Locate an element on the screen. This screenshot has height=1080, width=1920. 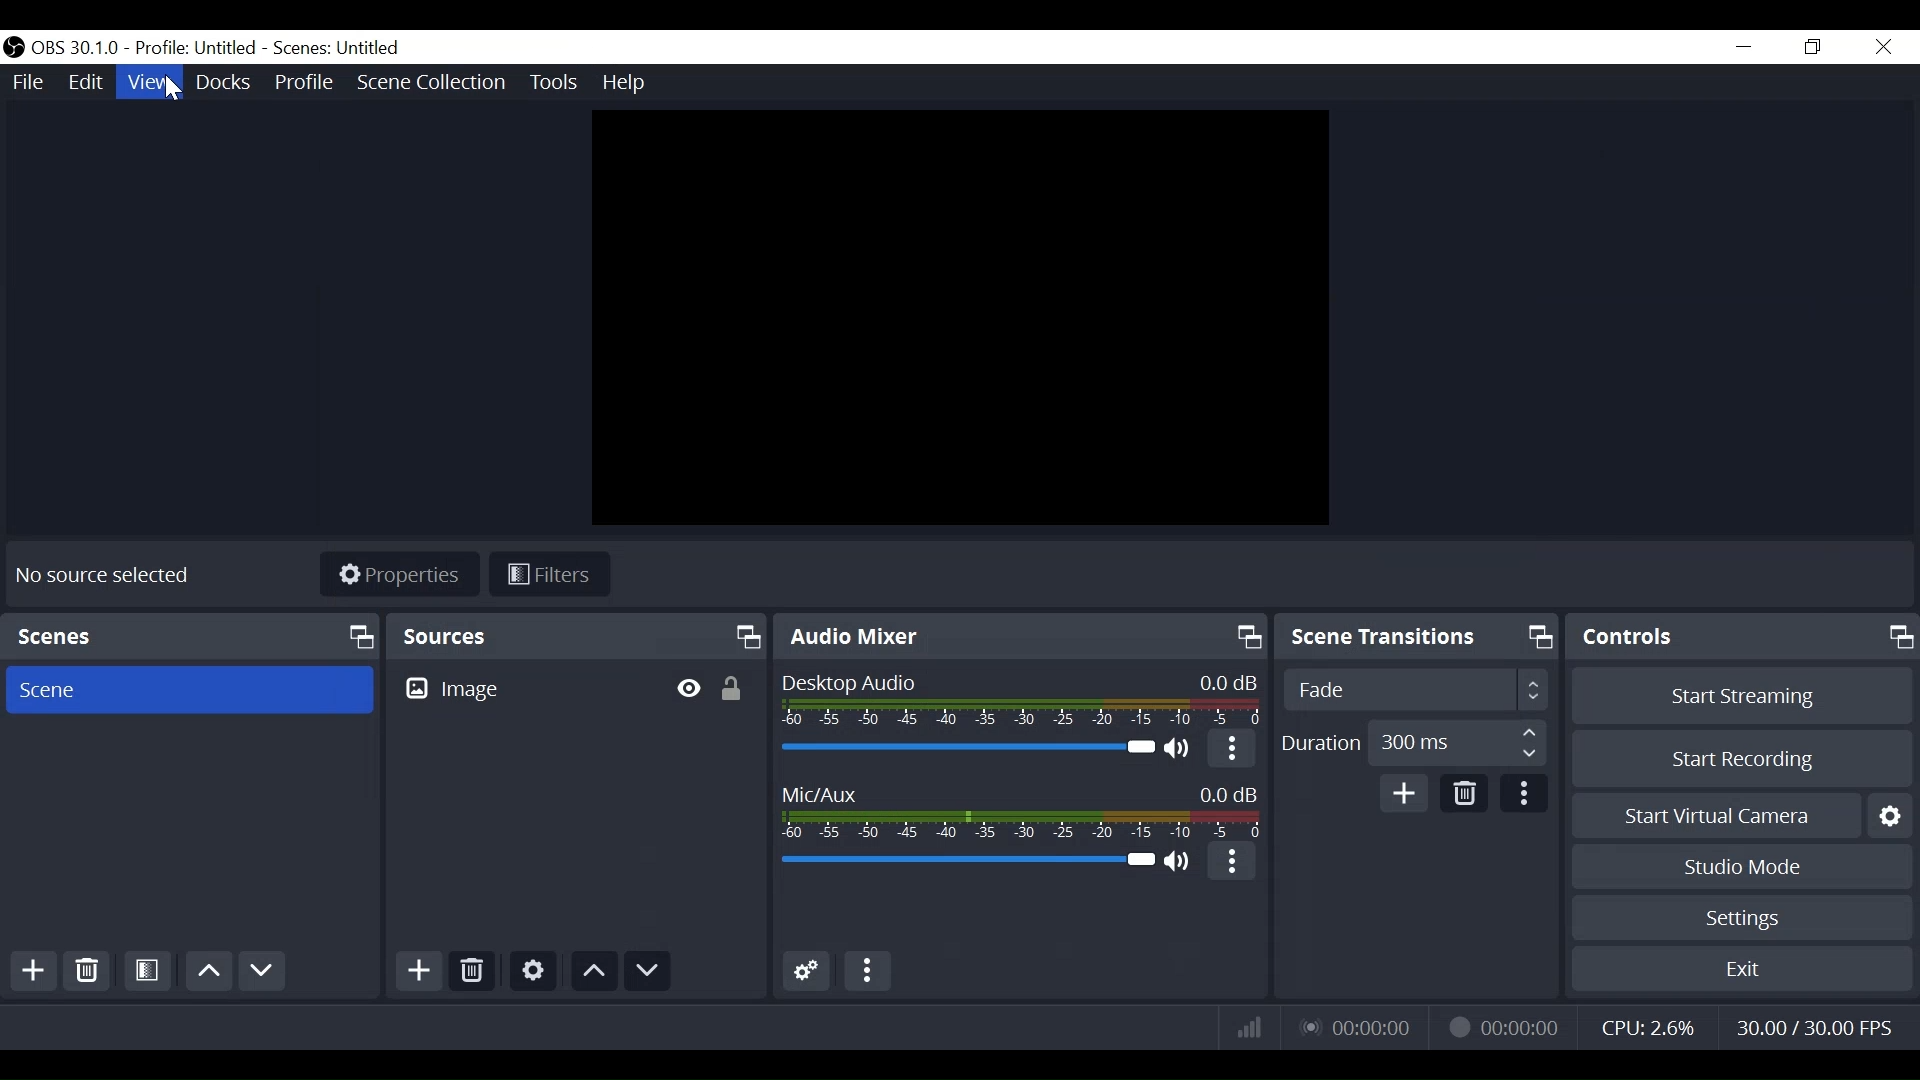
View is located at coordinates (149, 82).